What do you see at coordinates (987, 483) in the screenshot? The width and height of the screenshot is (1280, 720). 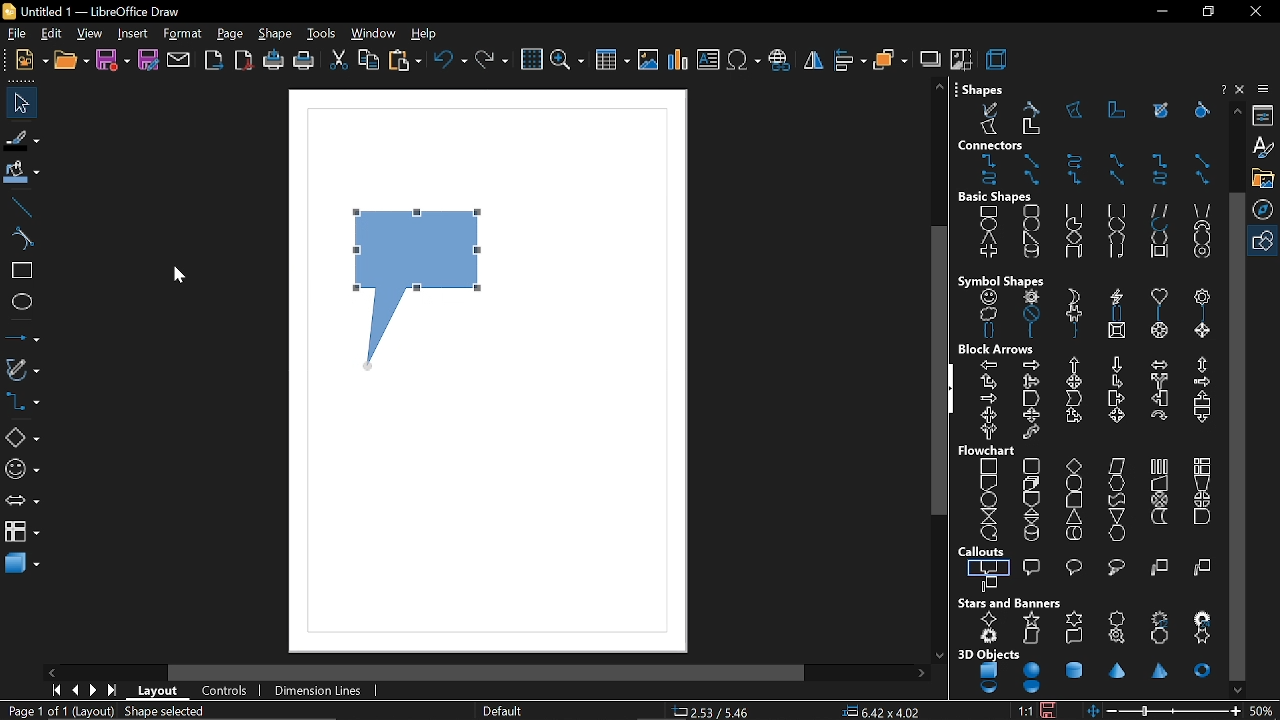 I see `document` at bounding box center [987, 483].